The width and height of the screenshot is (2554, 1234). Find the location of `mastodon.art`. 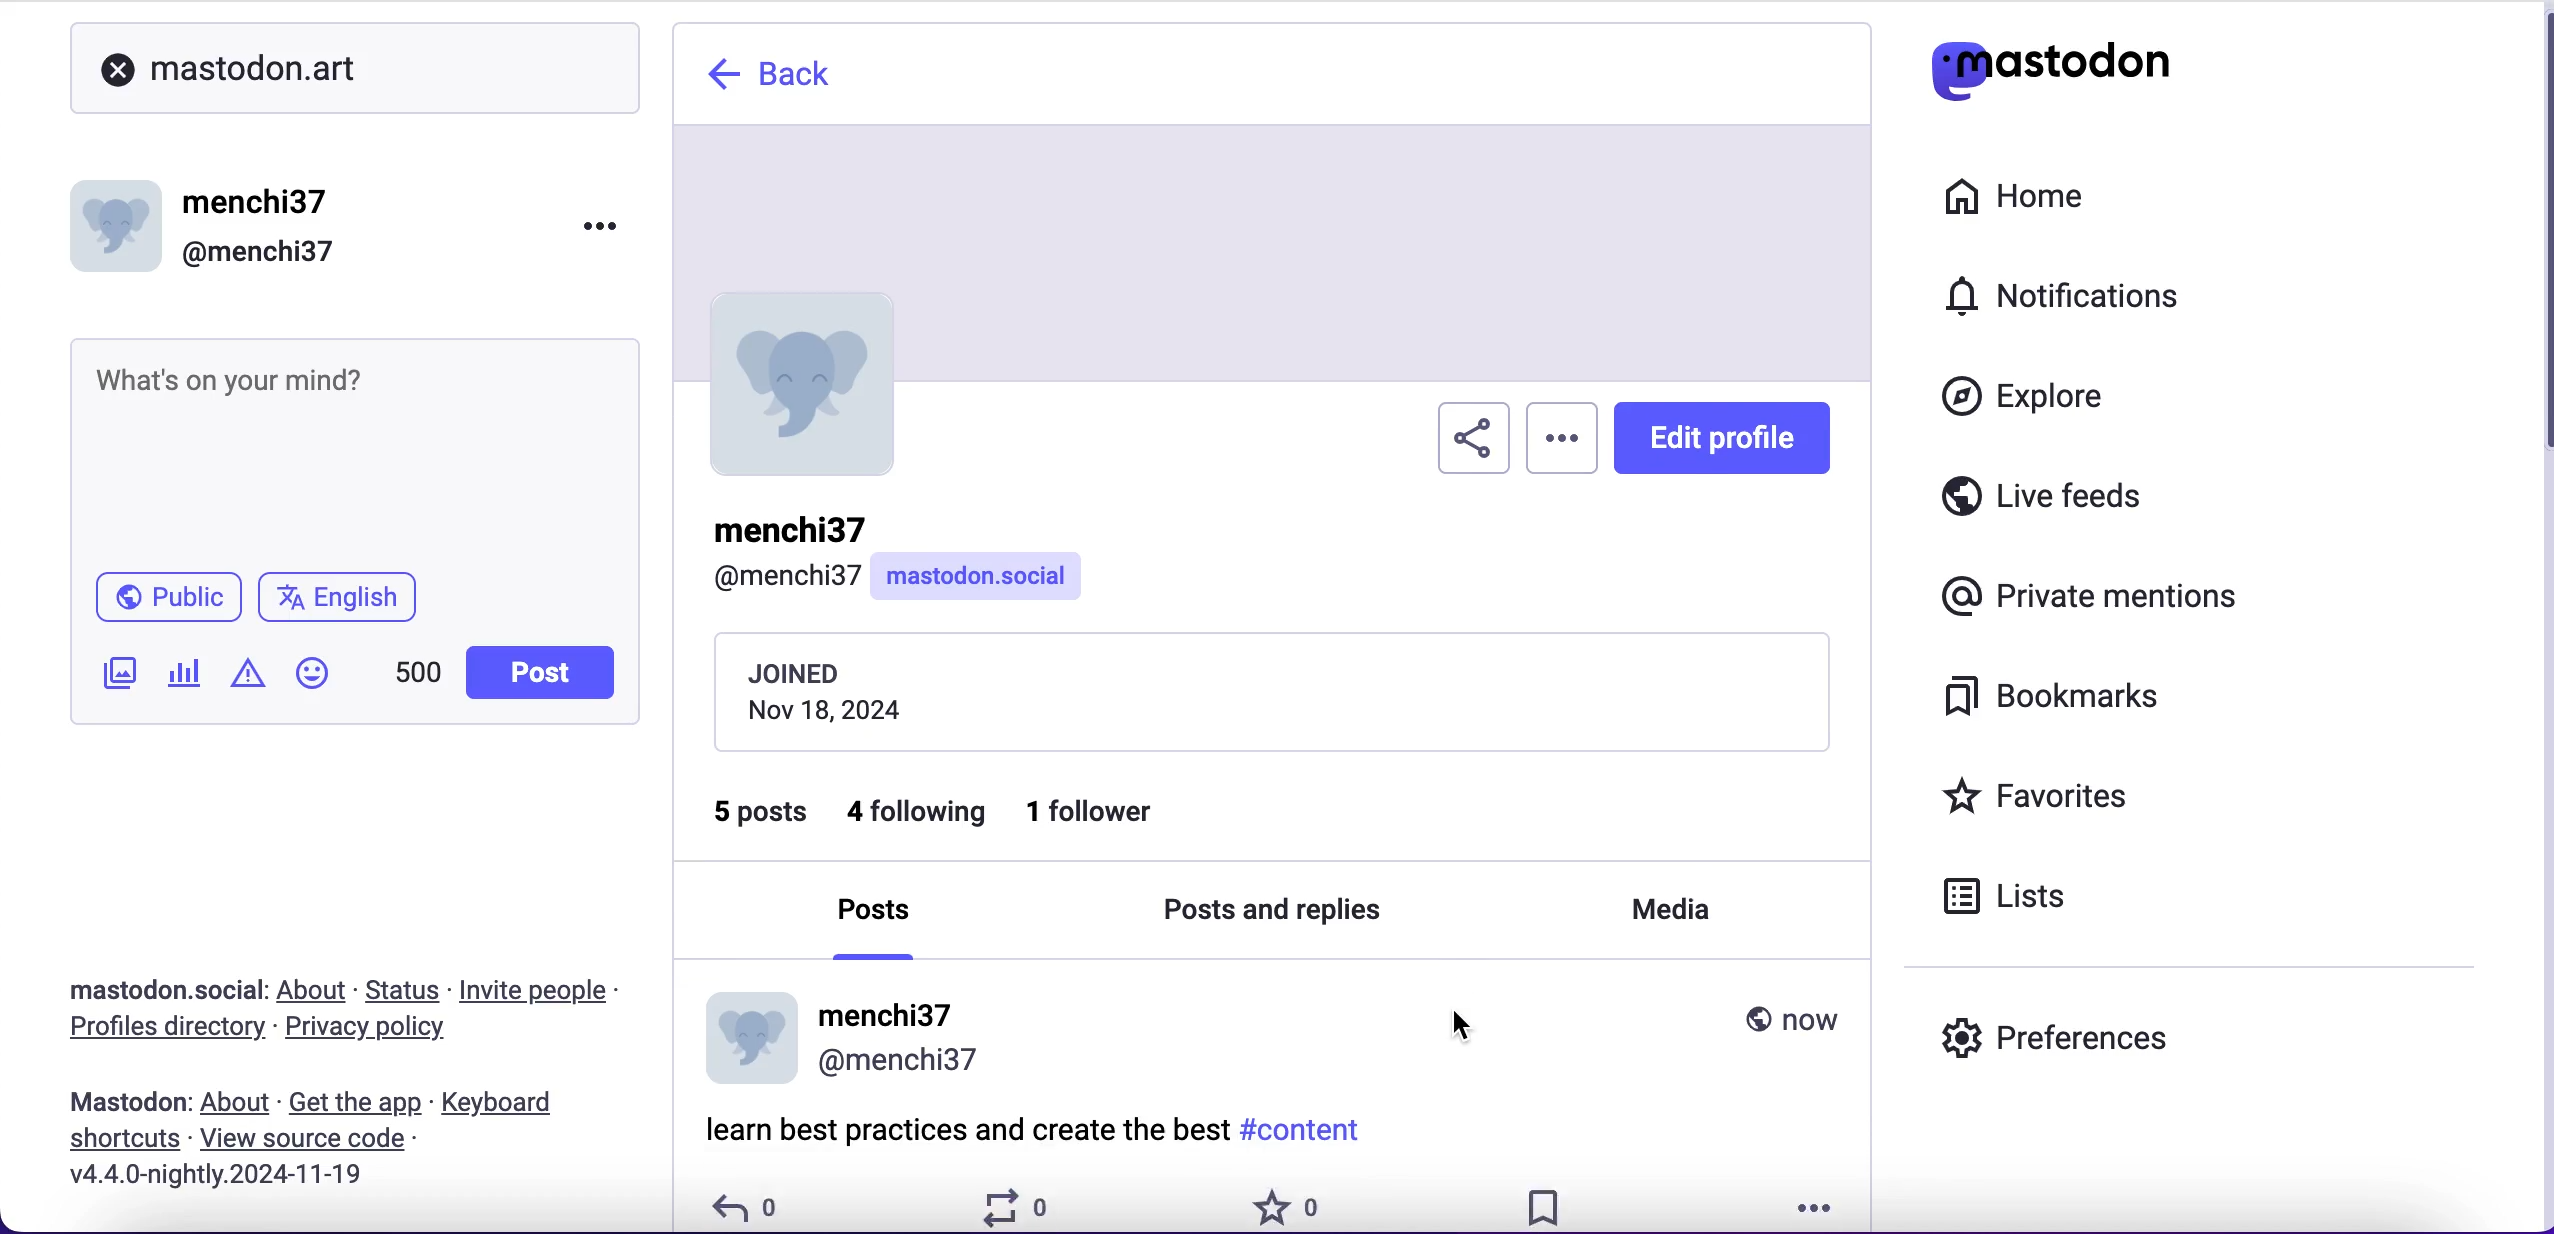

mastodon.art is located at coordinates (228, 64).